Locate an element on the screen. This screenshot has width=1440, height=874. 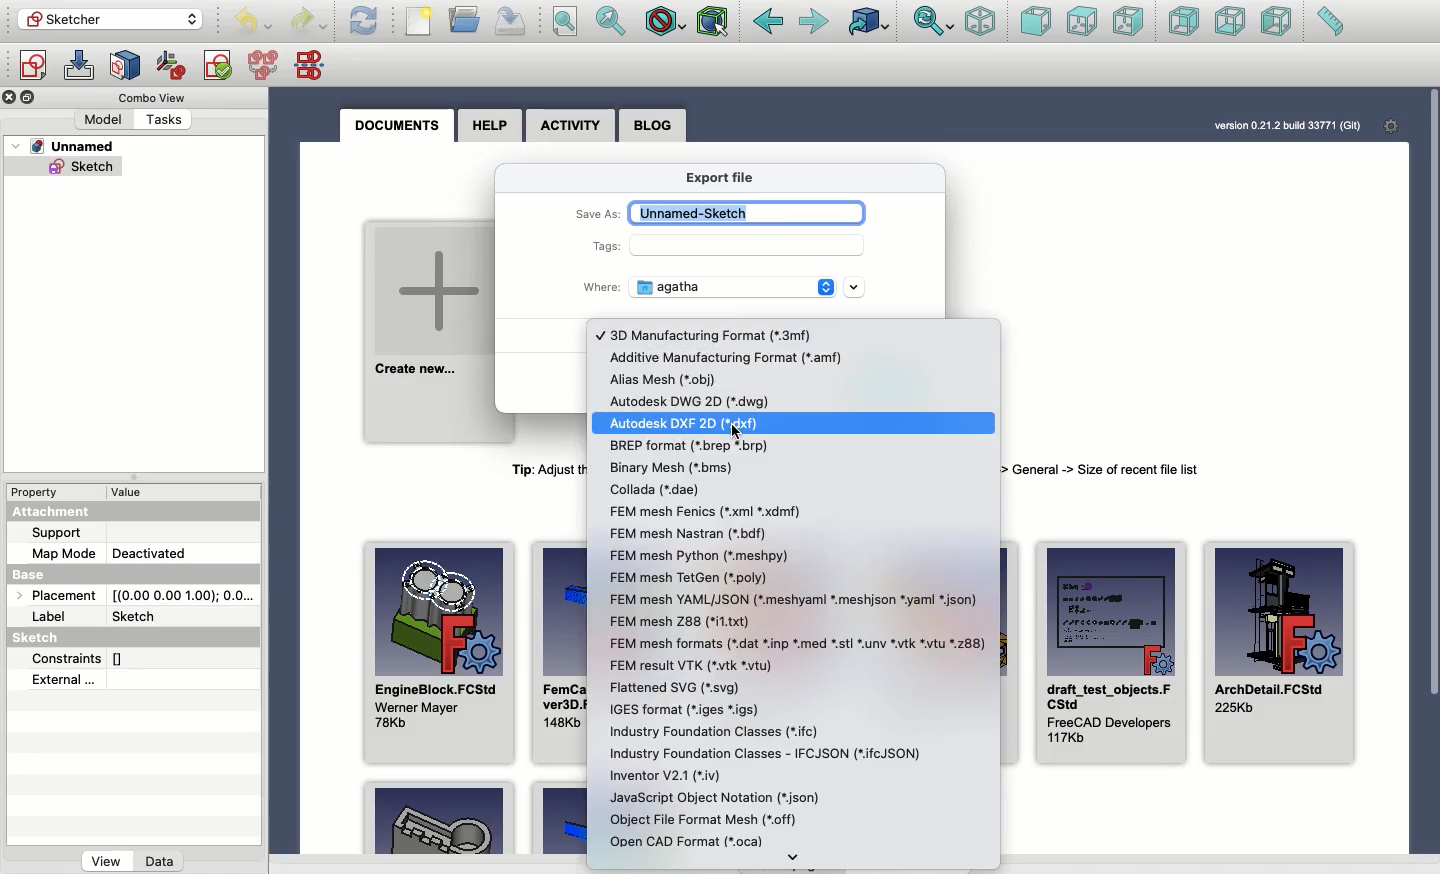
3D manufacturing format is located at coordinates (704, 336).